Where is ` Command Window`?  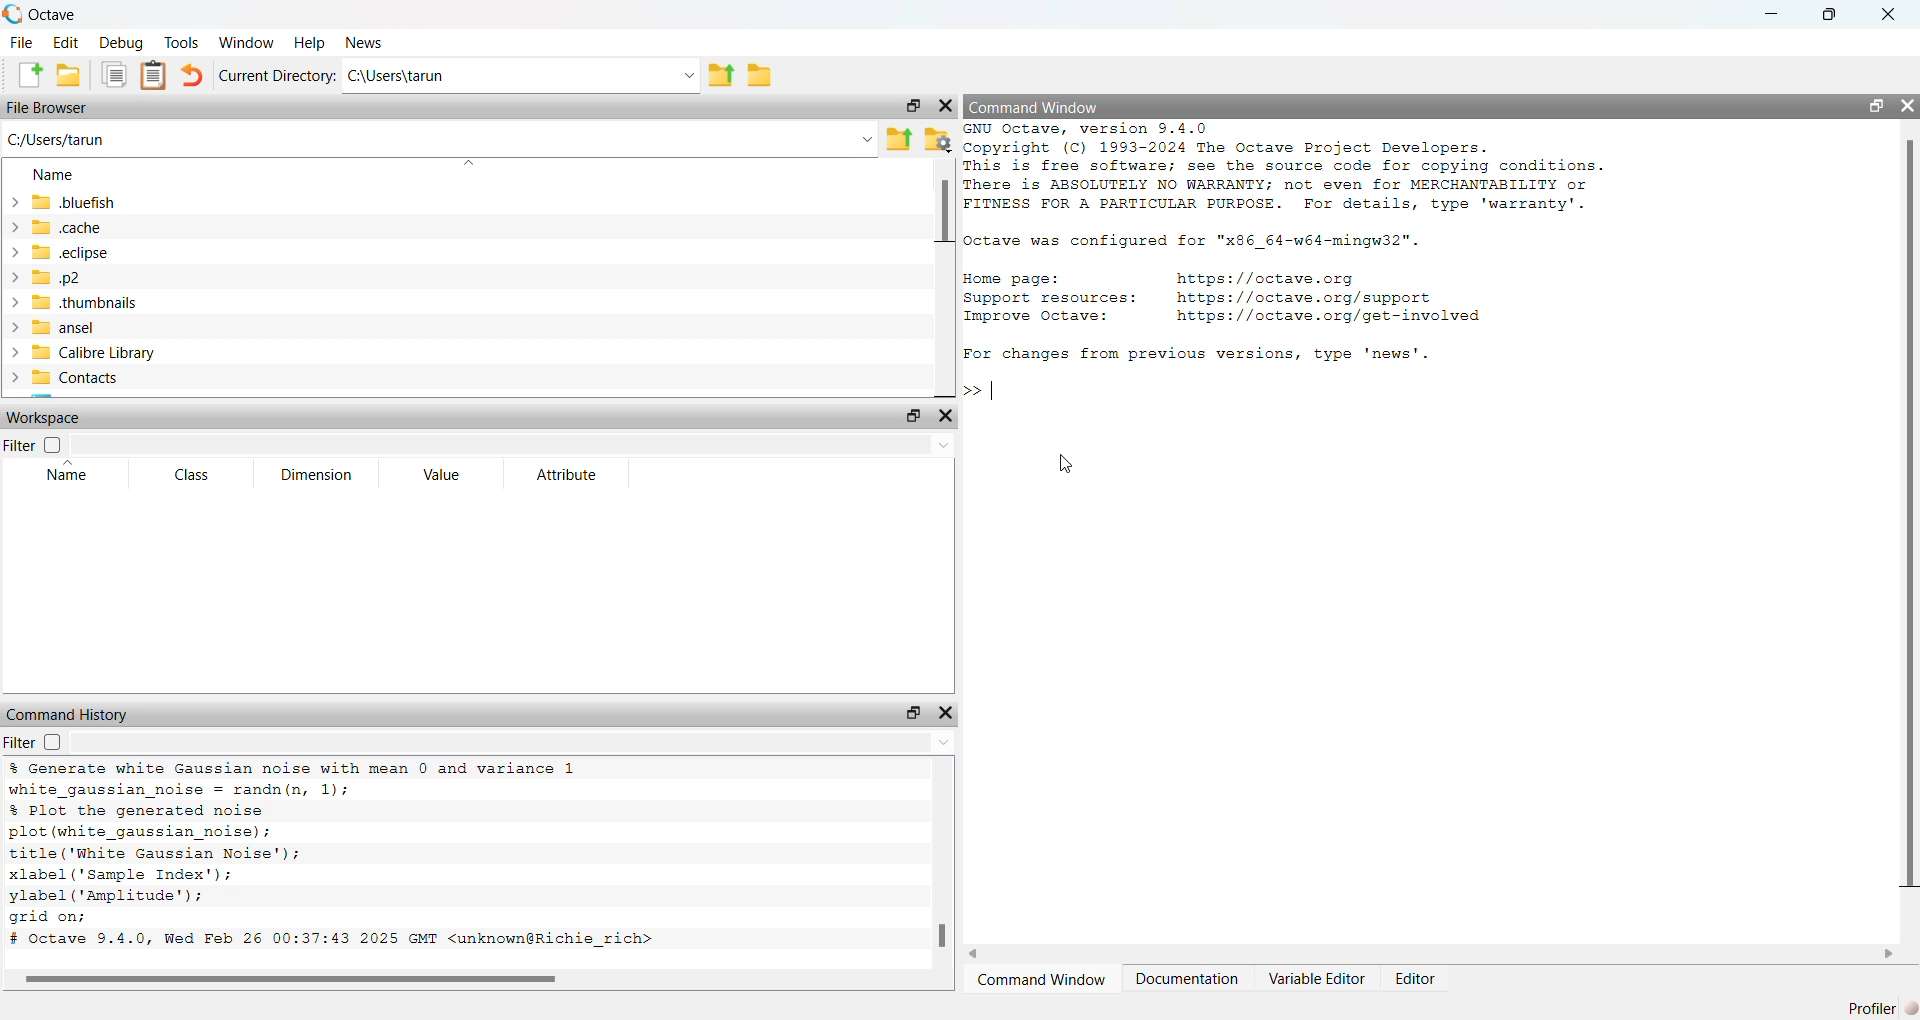
 Command Window is located at coordinates (1046, 107).